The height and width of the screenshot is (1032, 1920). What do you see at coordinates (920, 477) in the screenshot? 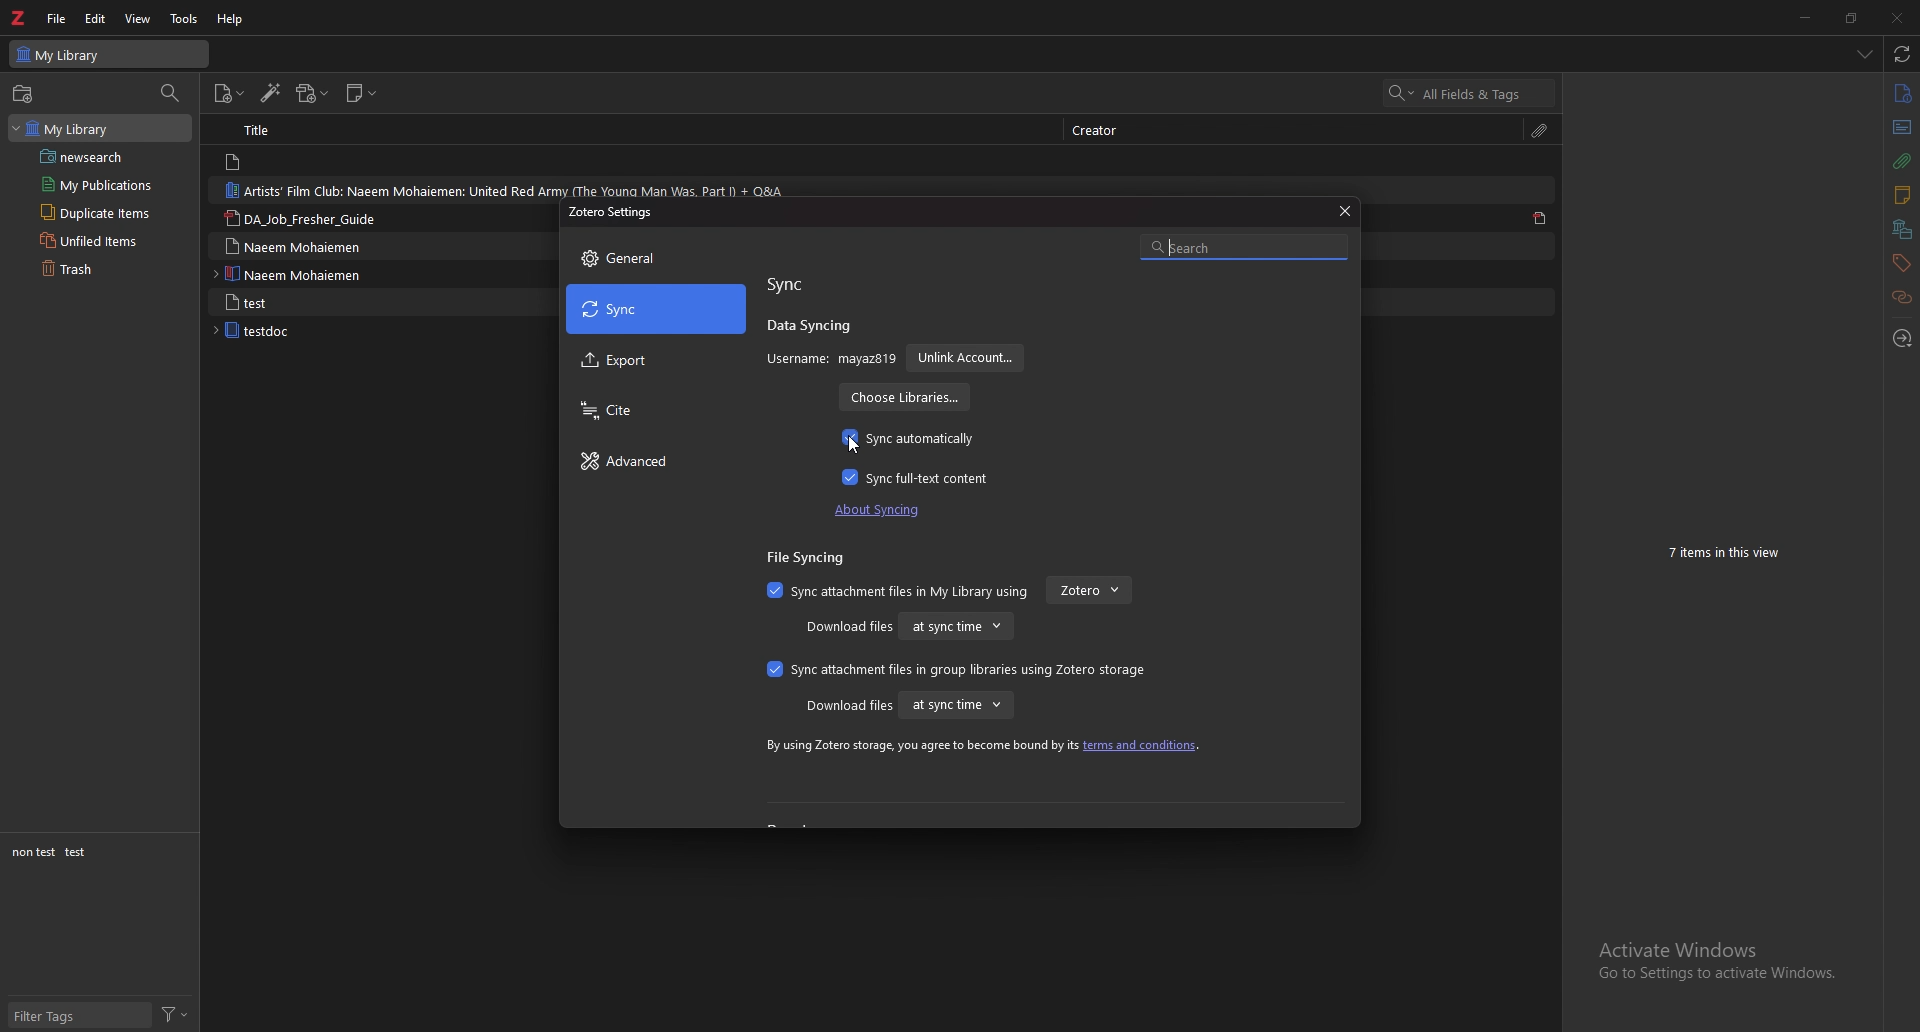
I see `sync full text content` at bounding box center [920, 477].